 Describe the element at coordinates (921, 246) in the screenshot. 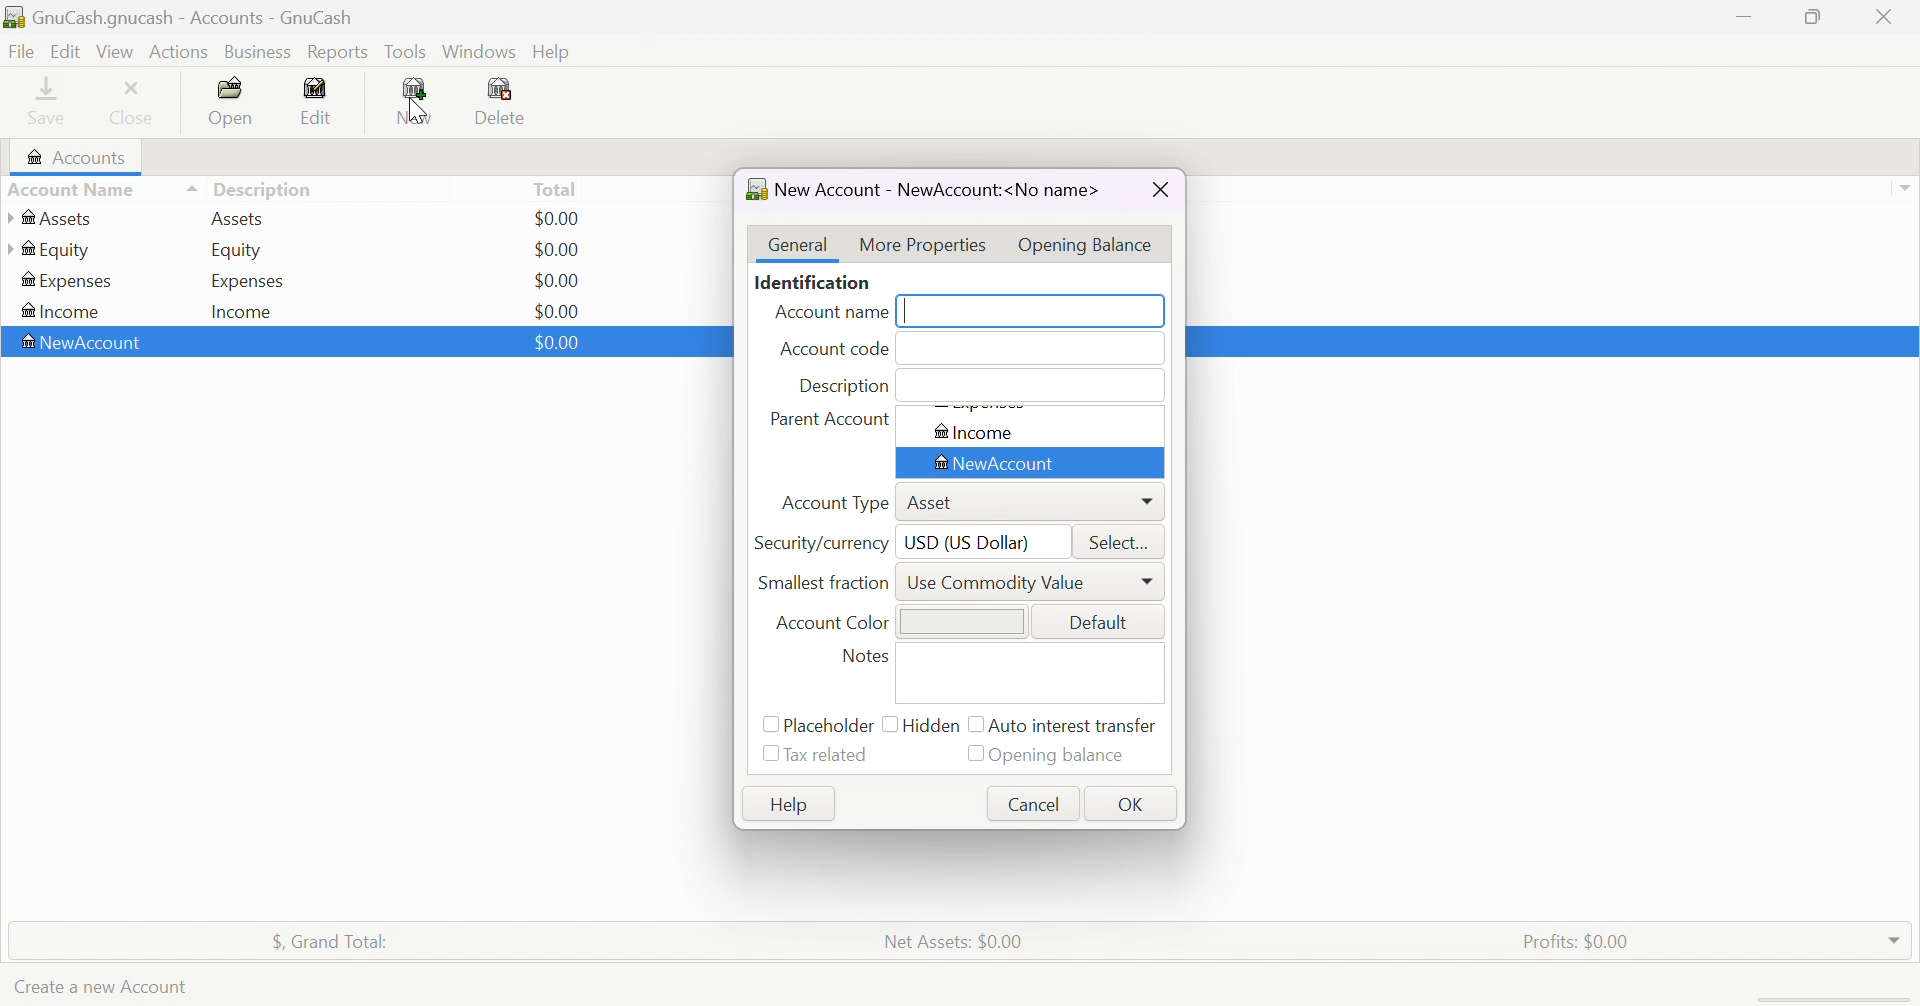

I see `More Properties` at that location.